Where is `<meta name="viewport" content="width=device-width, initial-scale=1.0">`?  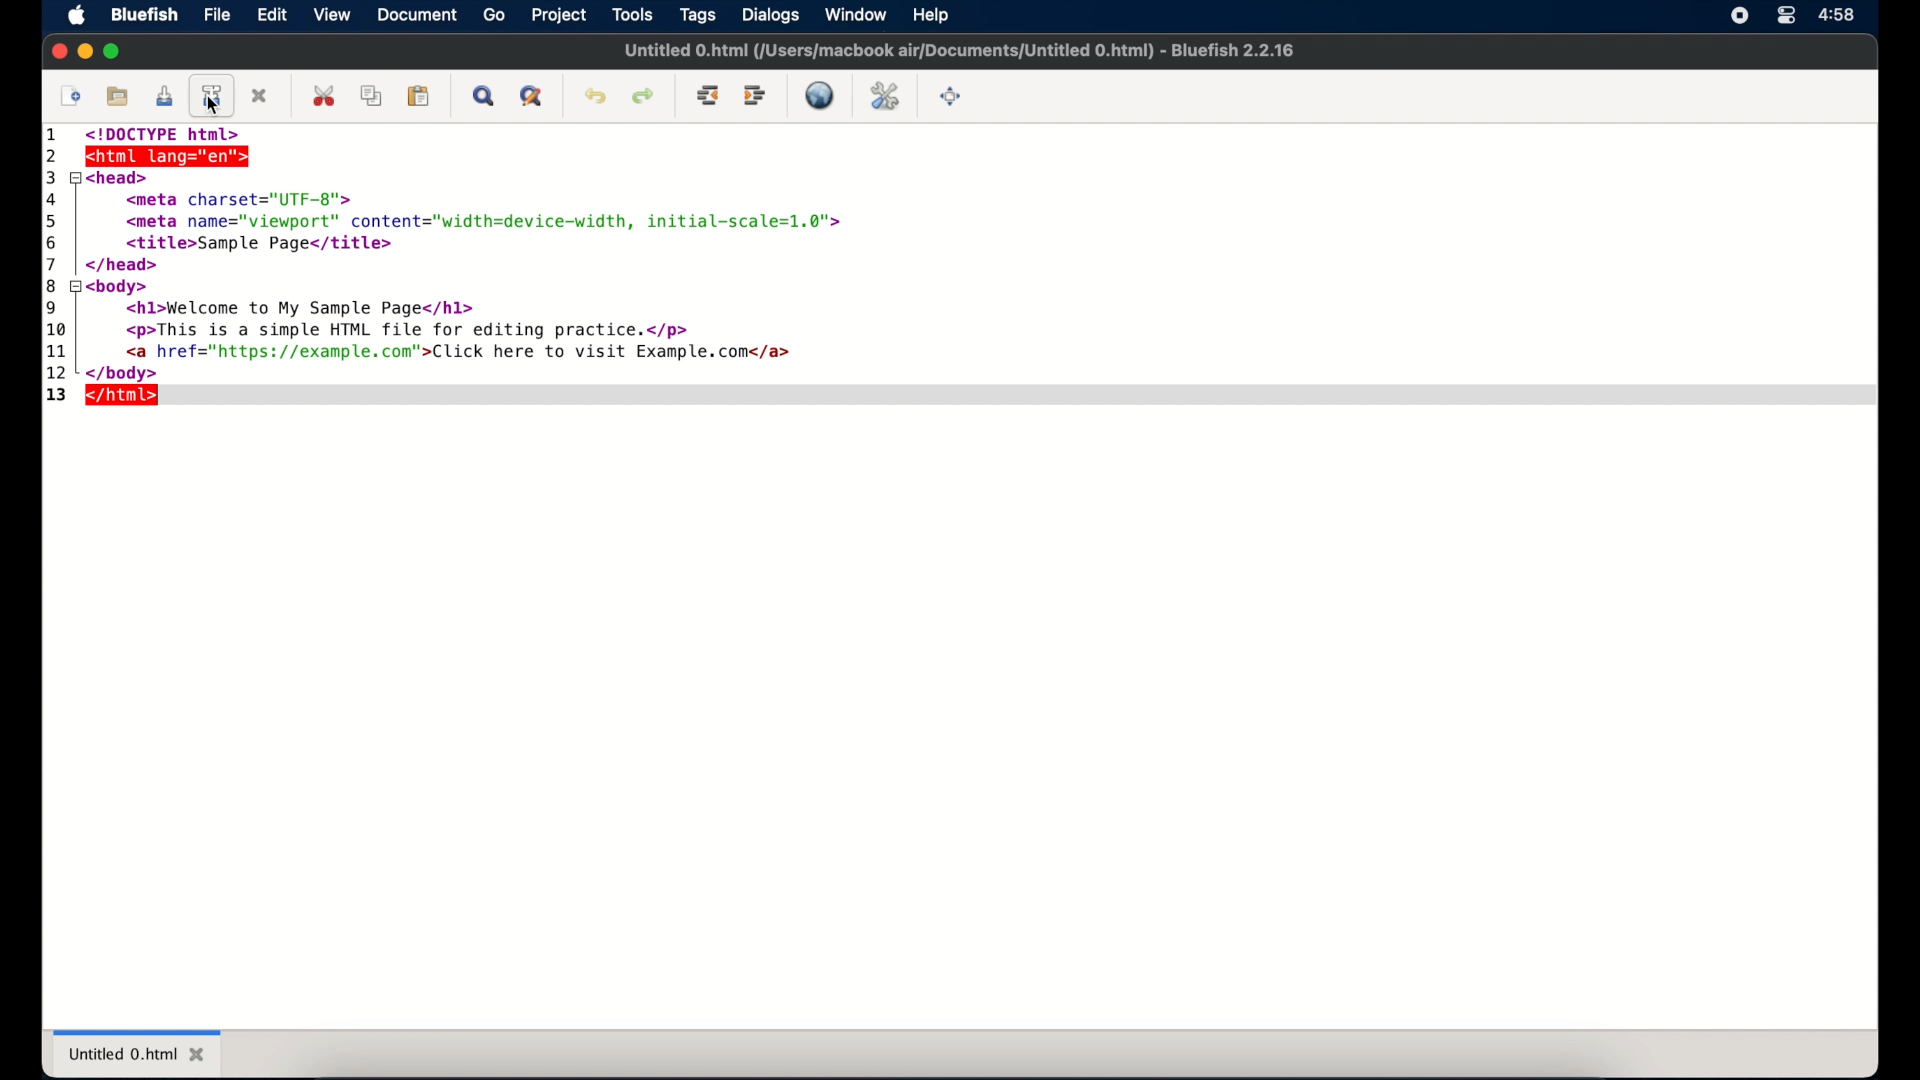 <meta name="viewport" content="width=device-width, initial-scale=1.0"> is located at coordinates (472, 219).